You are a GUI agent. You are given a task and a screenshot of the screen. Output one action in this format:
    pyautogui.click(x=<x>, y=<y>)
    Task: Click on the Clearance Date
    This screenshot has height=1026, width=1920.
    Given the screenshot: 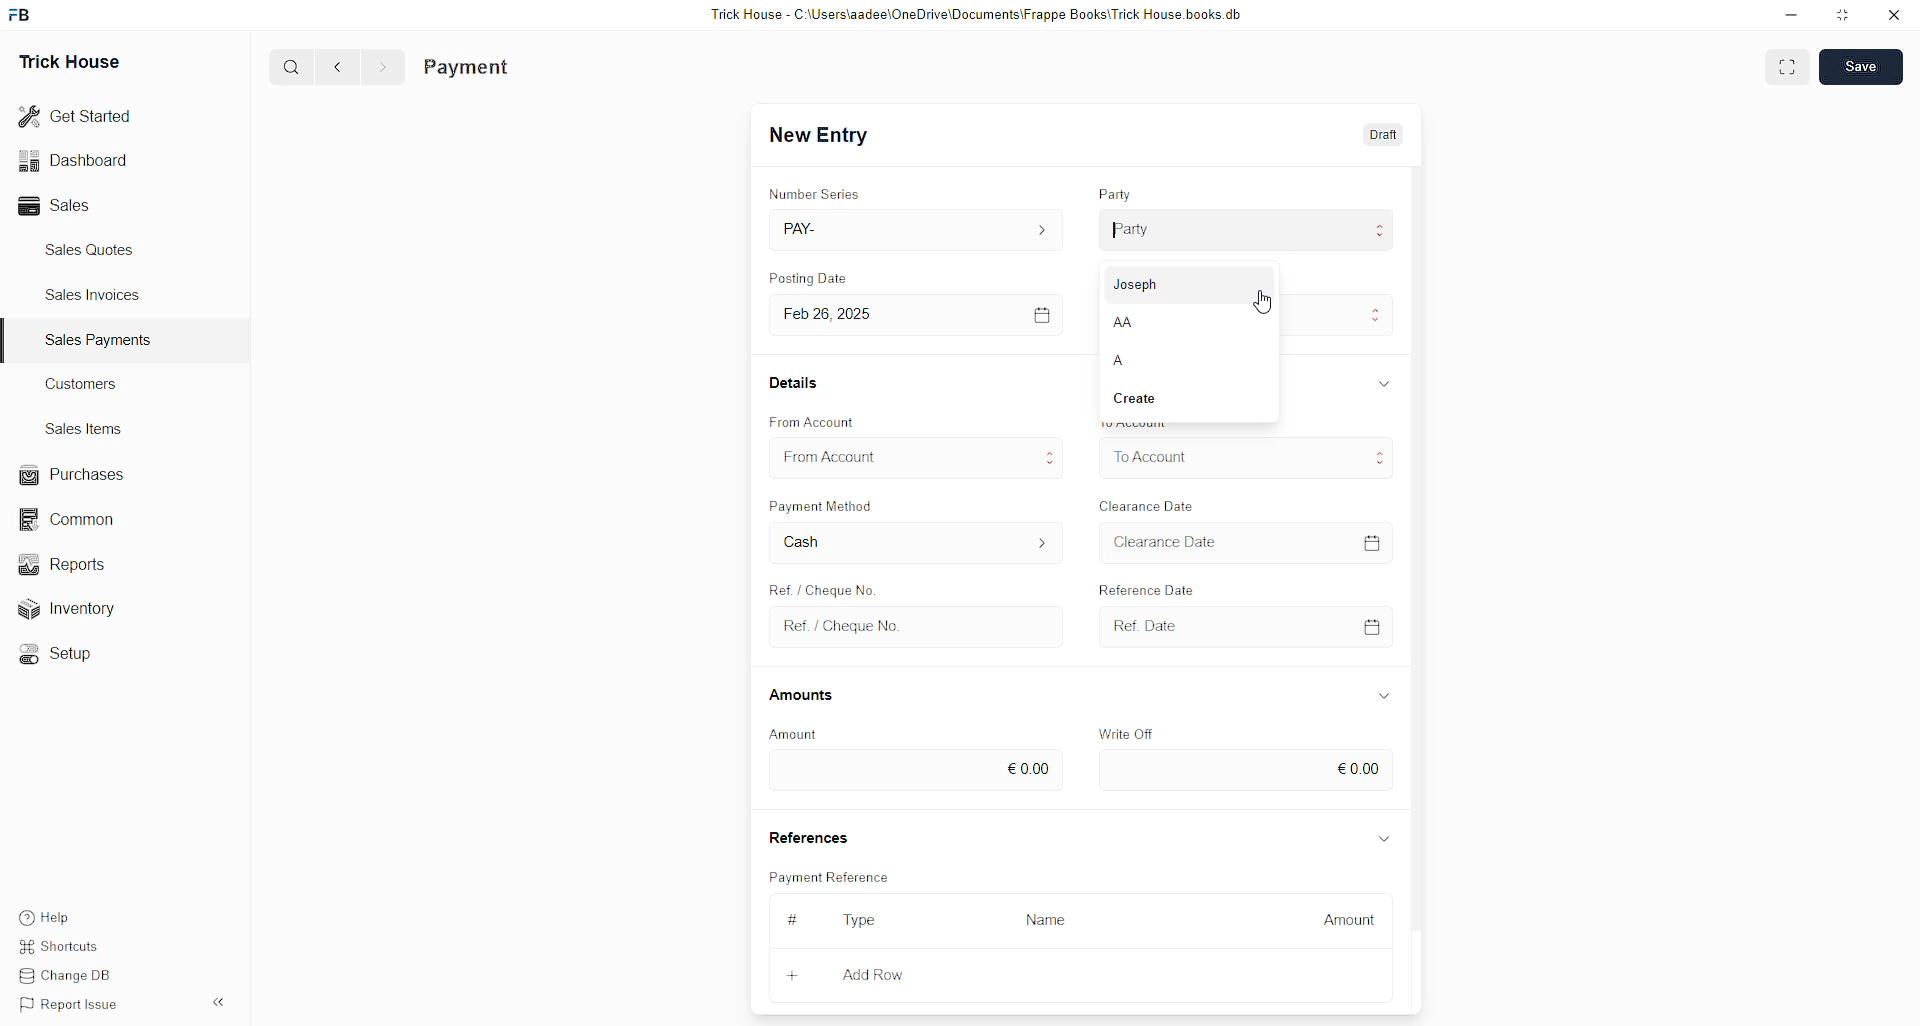 What is the action you would take?
    pyautogui.click(x=1246, y=542)
    